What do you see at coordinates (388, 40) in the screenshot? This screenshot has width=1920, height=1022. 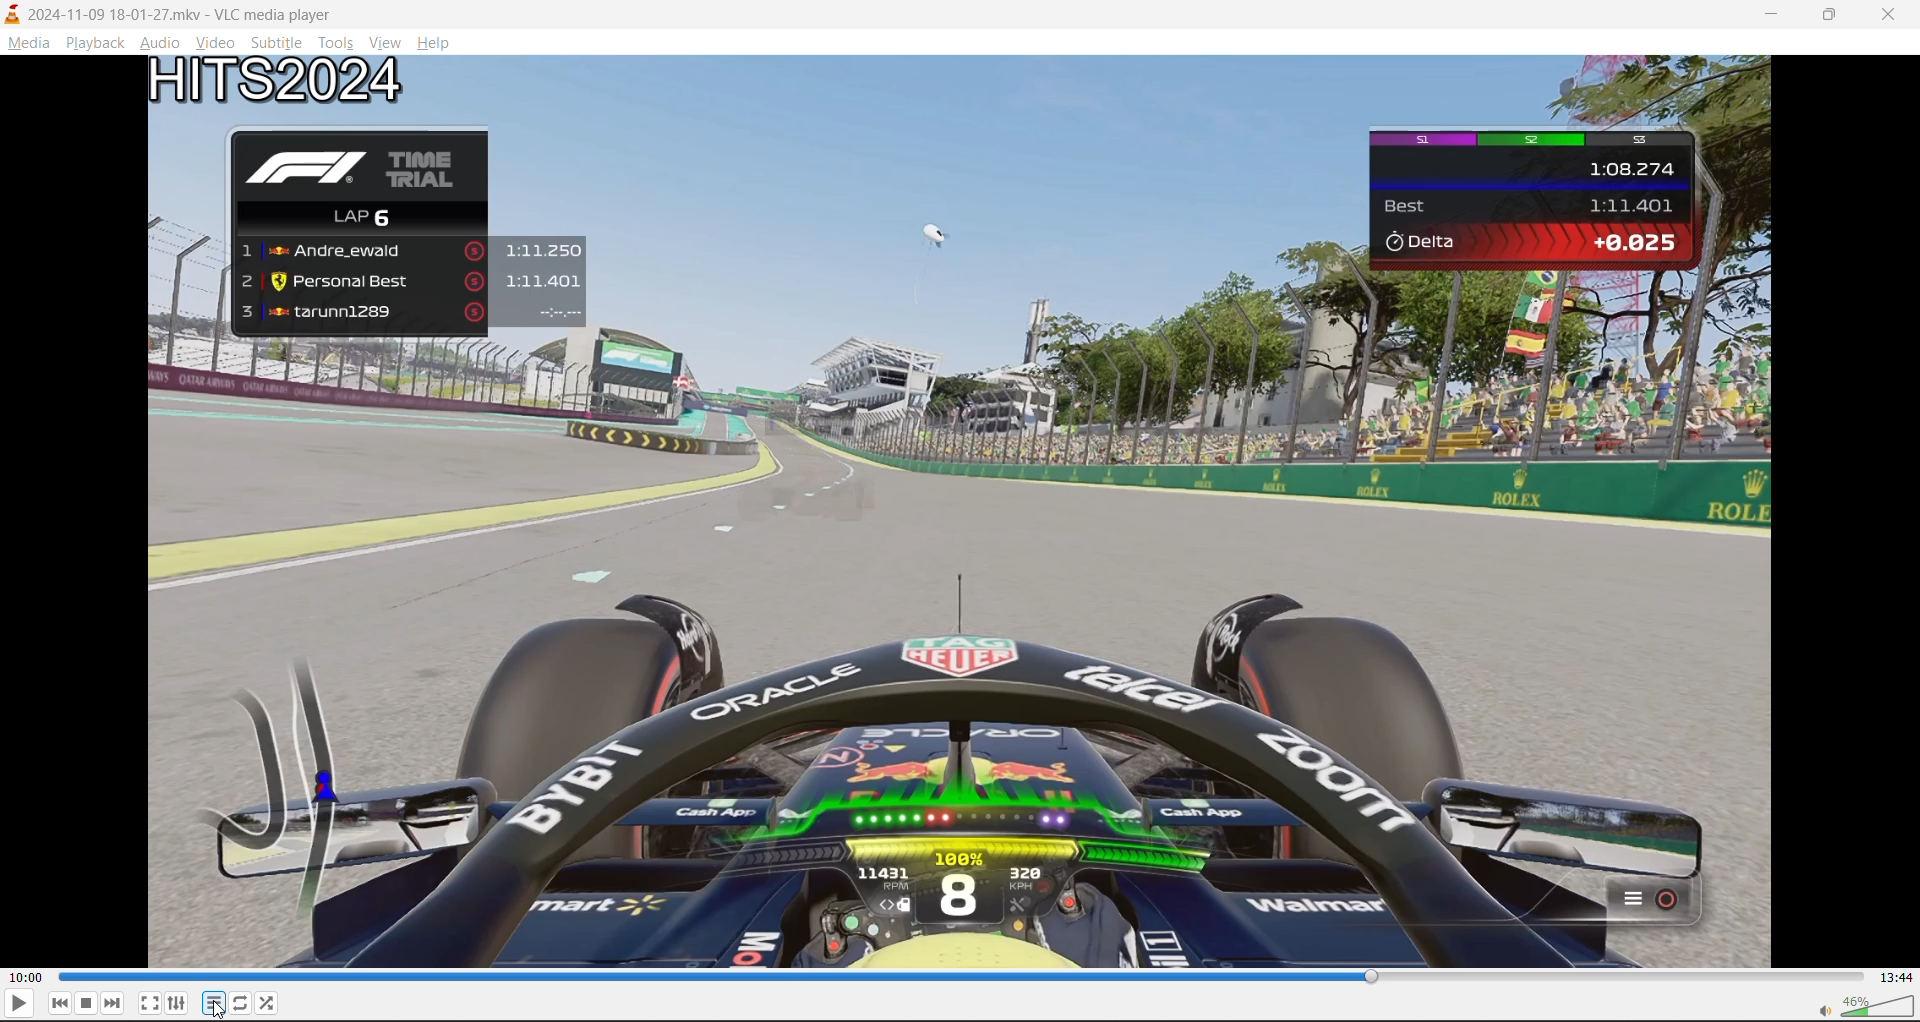 I see `view` at bounding box center [388, 40].